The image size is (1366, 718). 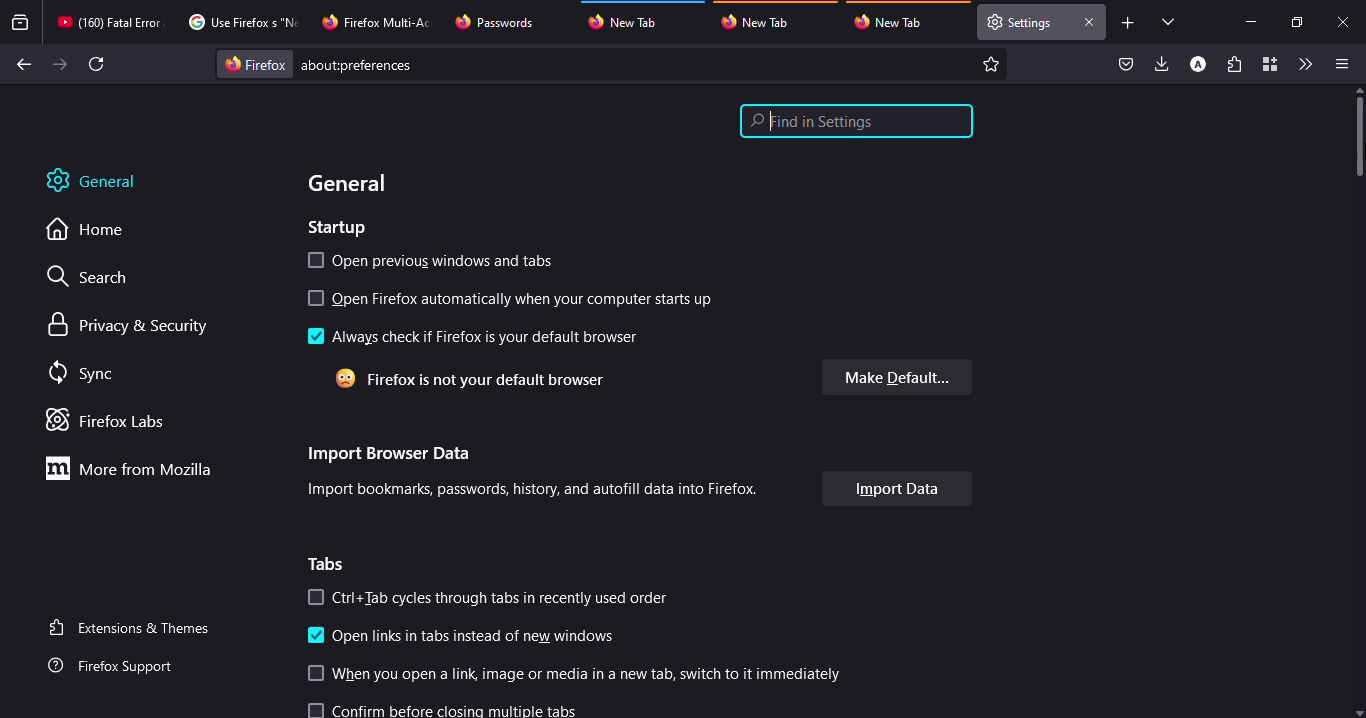 I want to click on general, so click(x=358, y=181).